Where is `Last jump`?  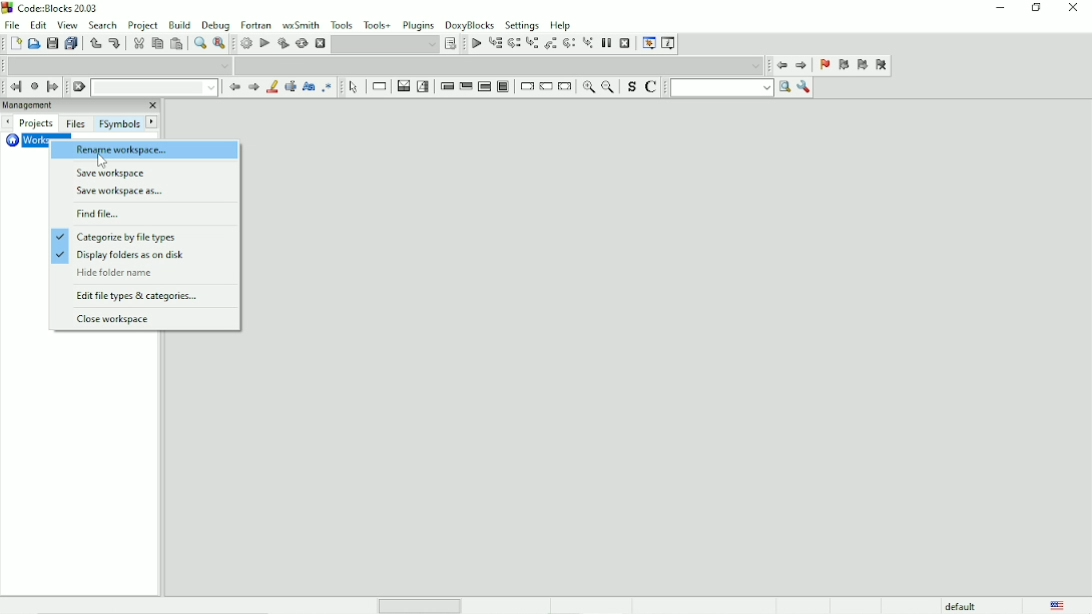 Last jump is located at coordinates (34, 86).